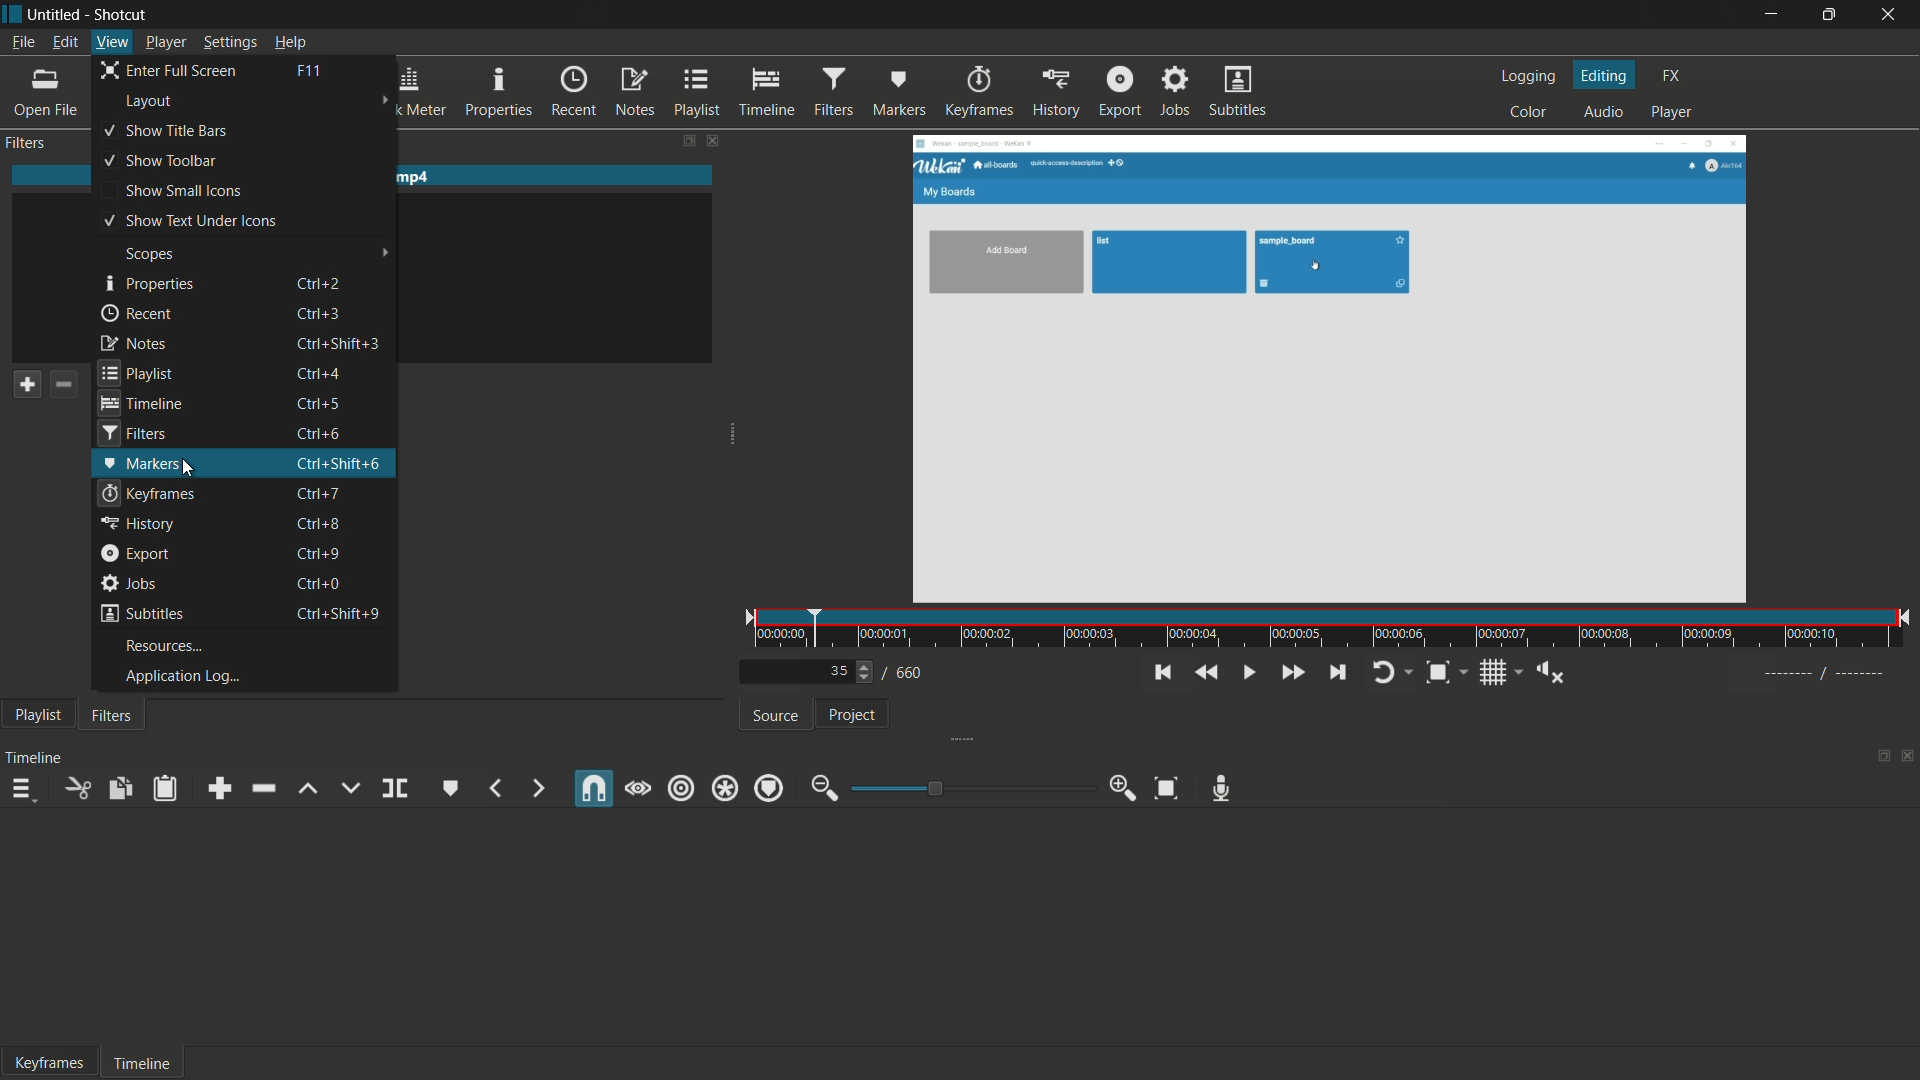 The image size is (1920, 1080). Describe the element at coordinates (320, 402) in the screenshot. I see `keyboard shortcut` at that location.